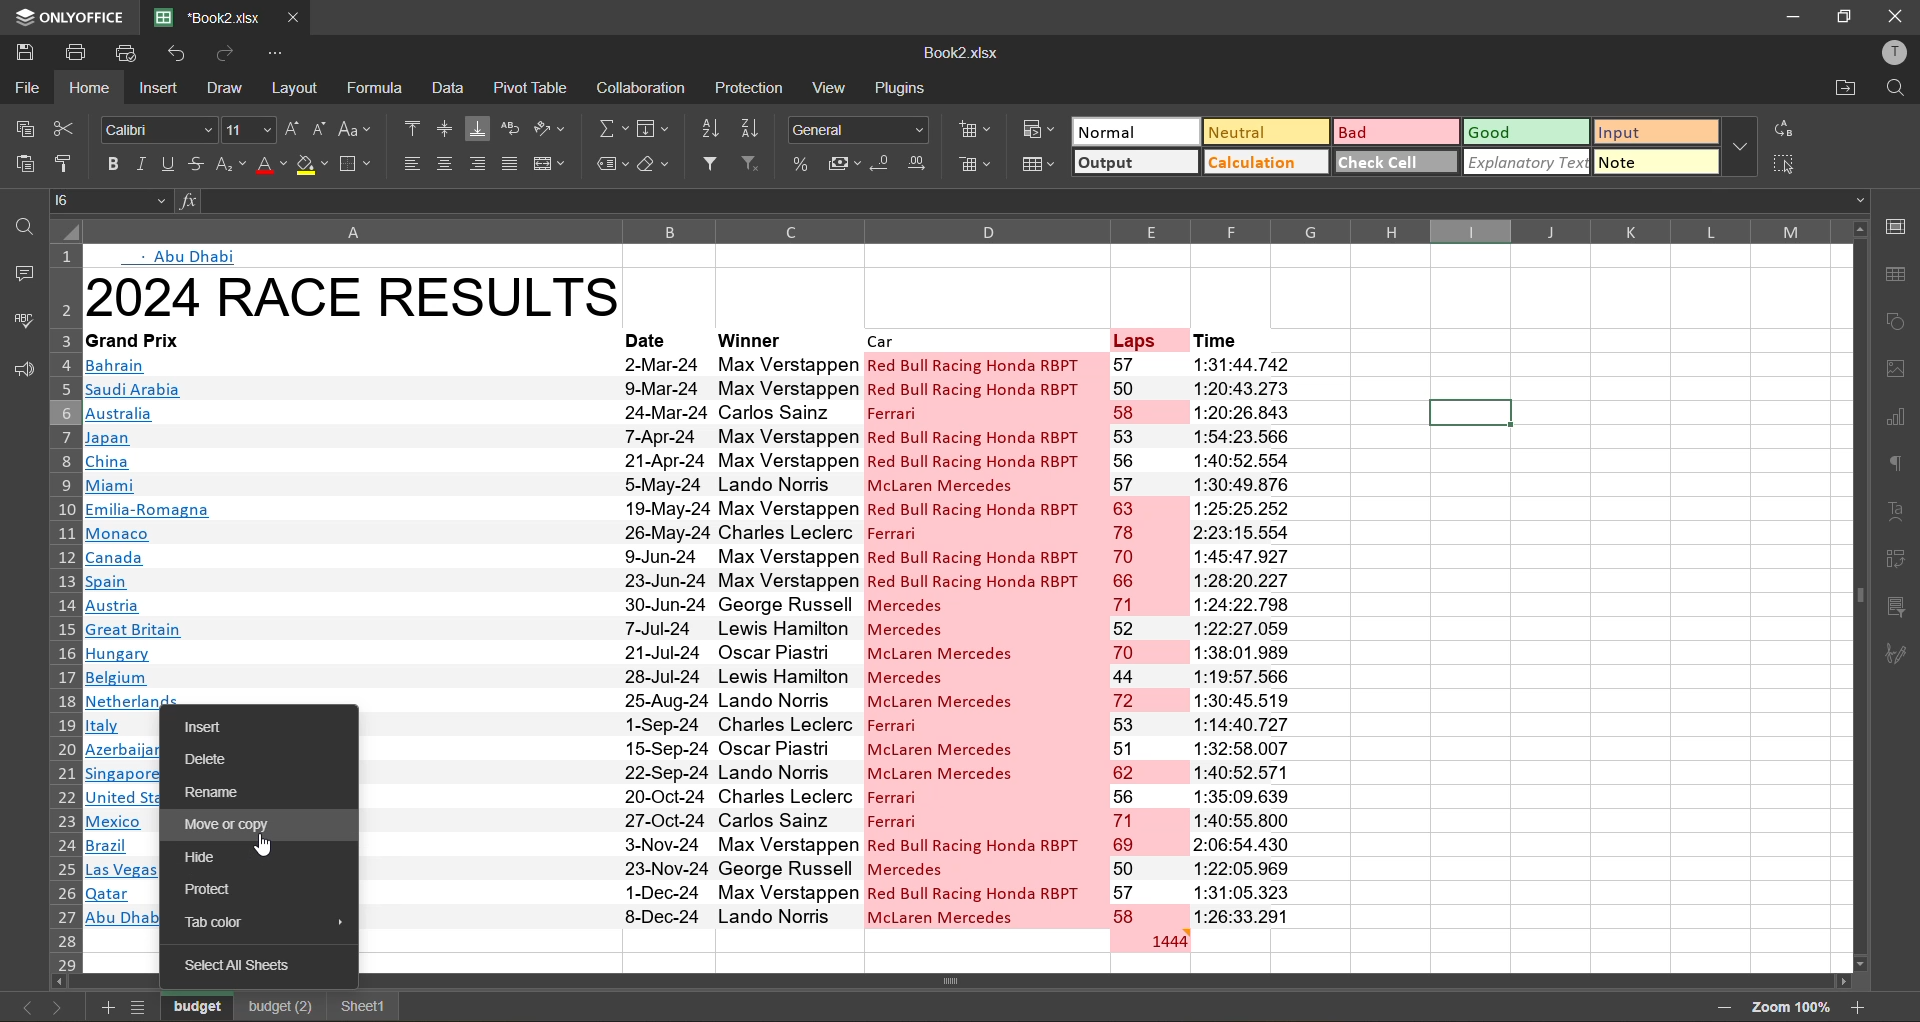 This screenshot has width=1920, height=1022. What do you see at coordinates (478, 127) in the screenshot?
I see `align bottom` at bounding box center [478, 127].